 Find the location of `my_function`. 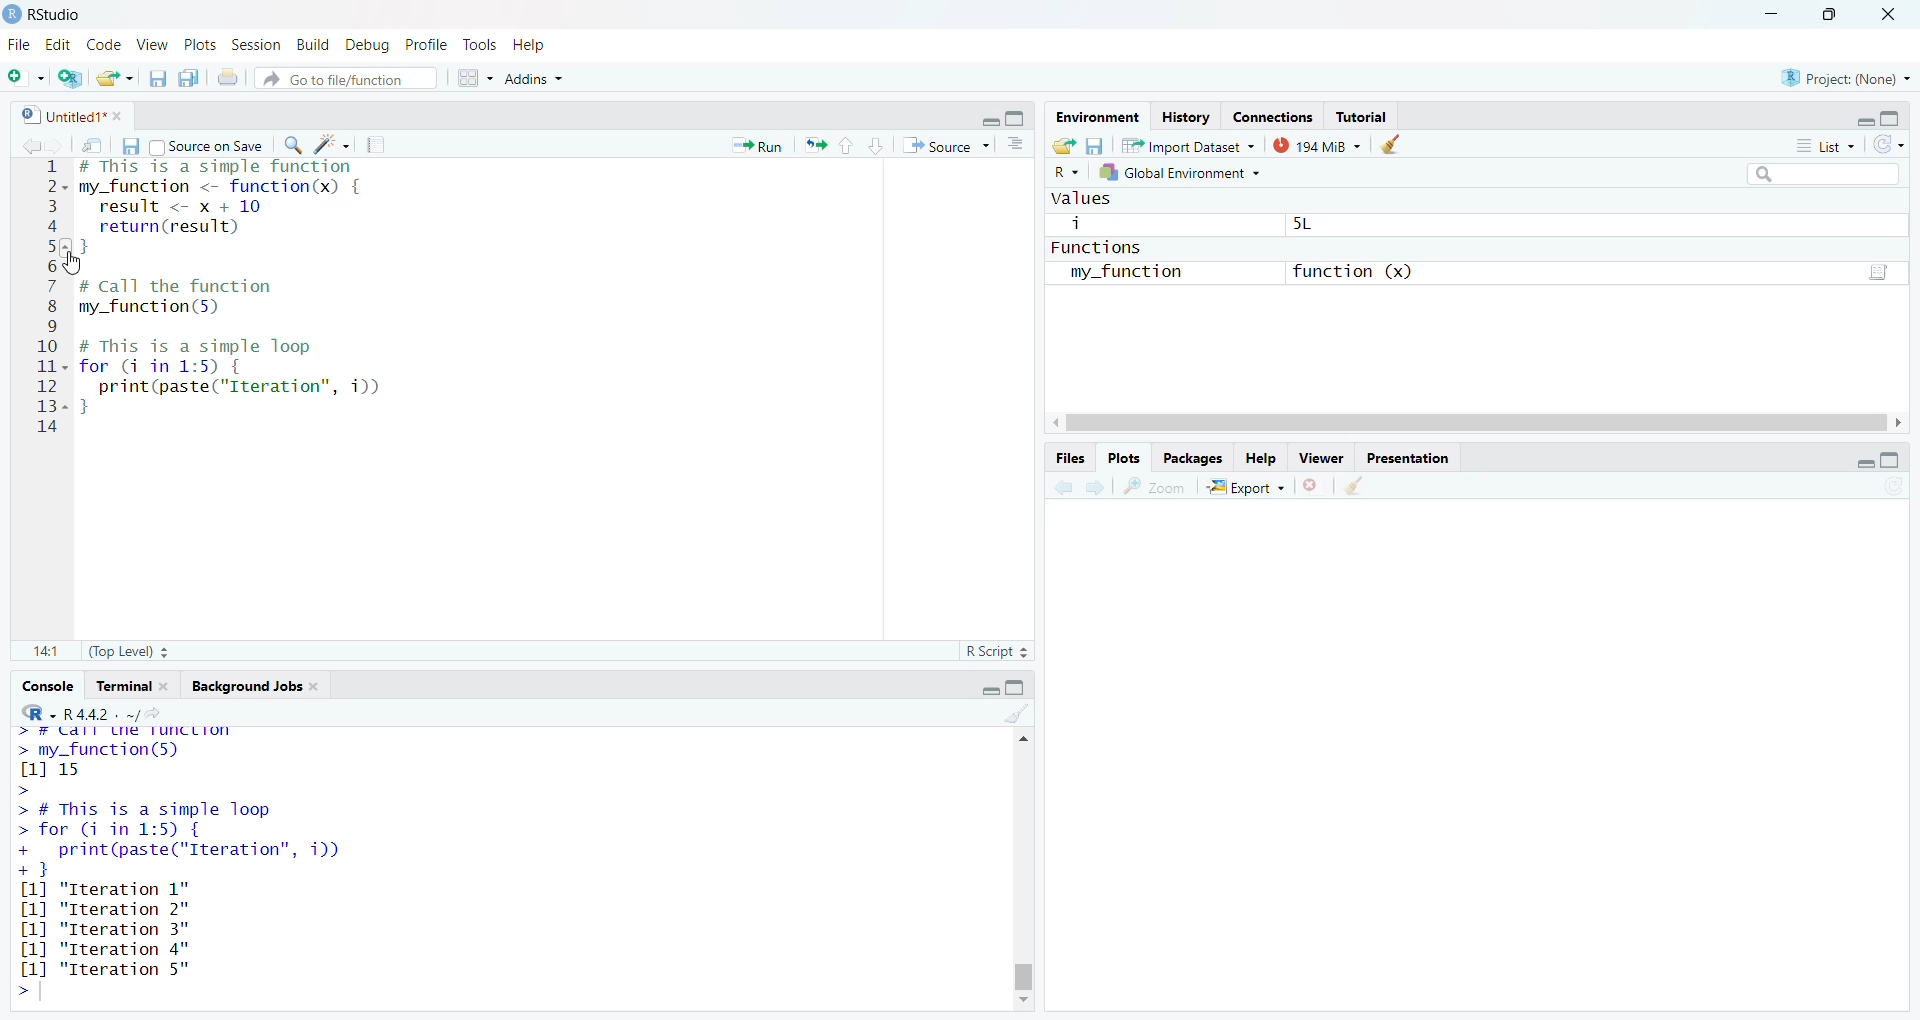

my_function is located at coordinates (1132, 272).